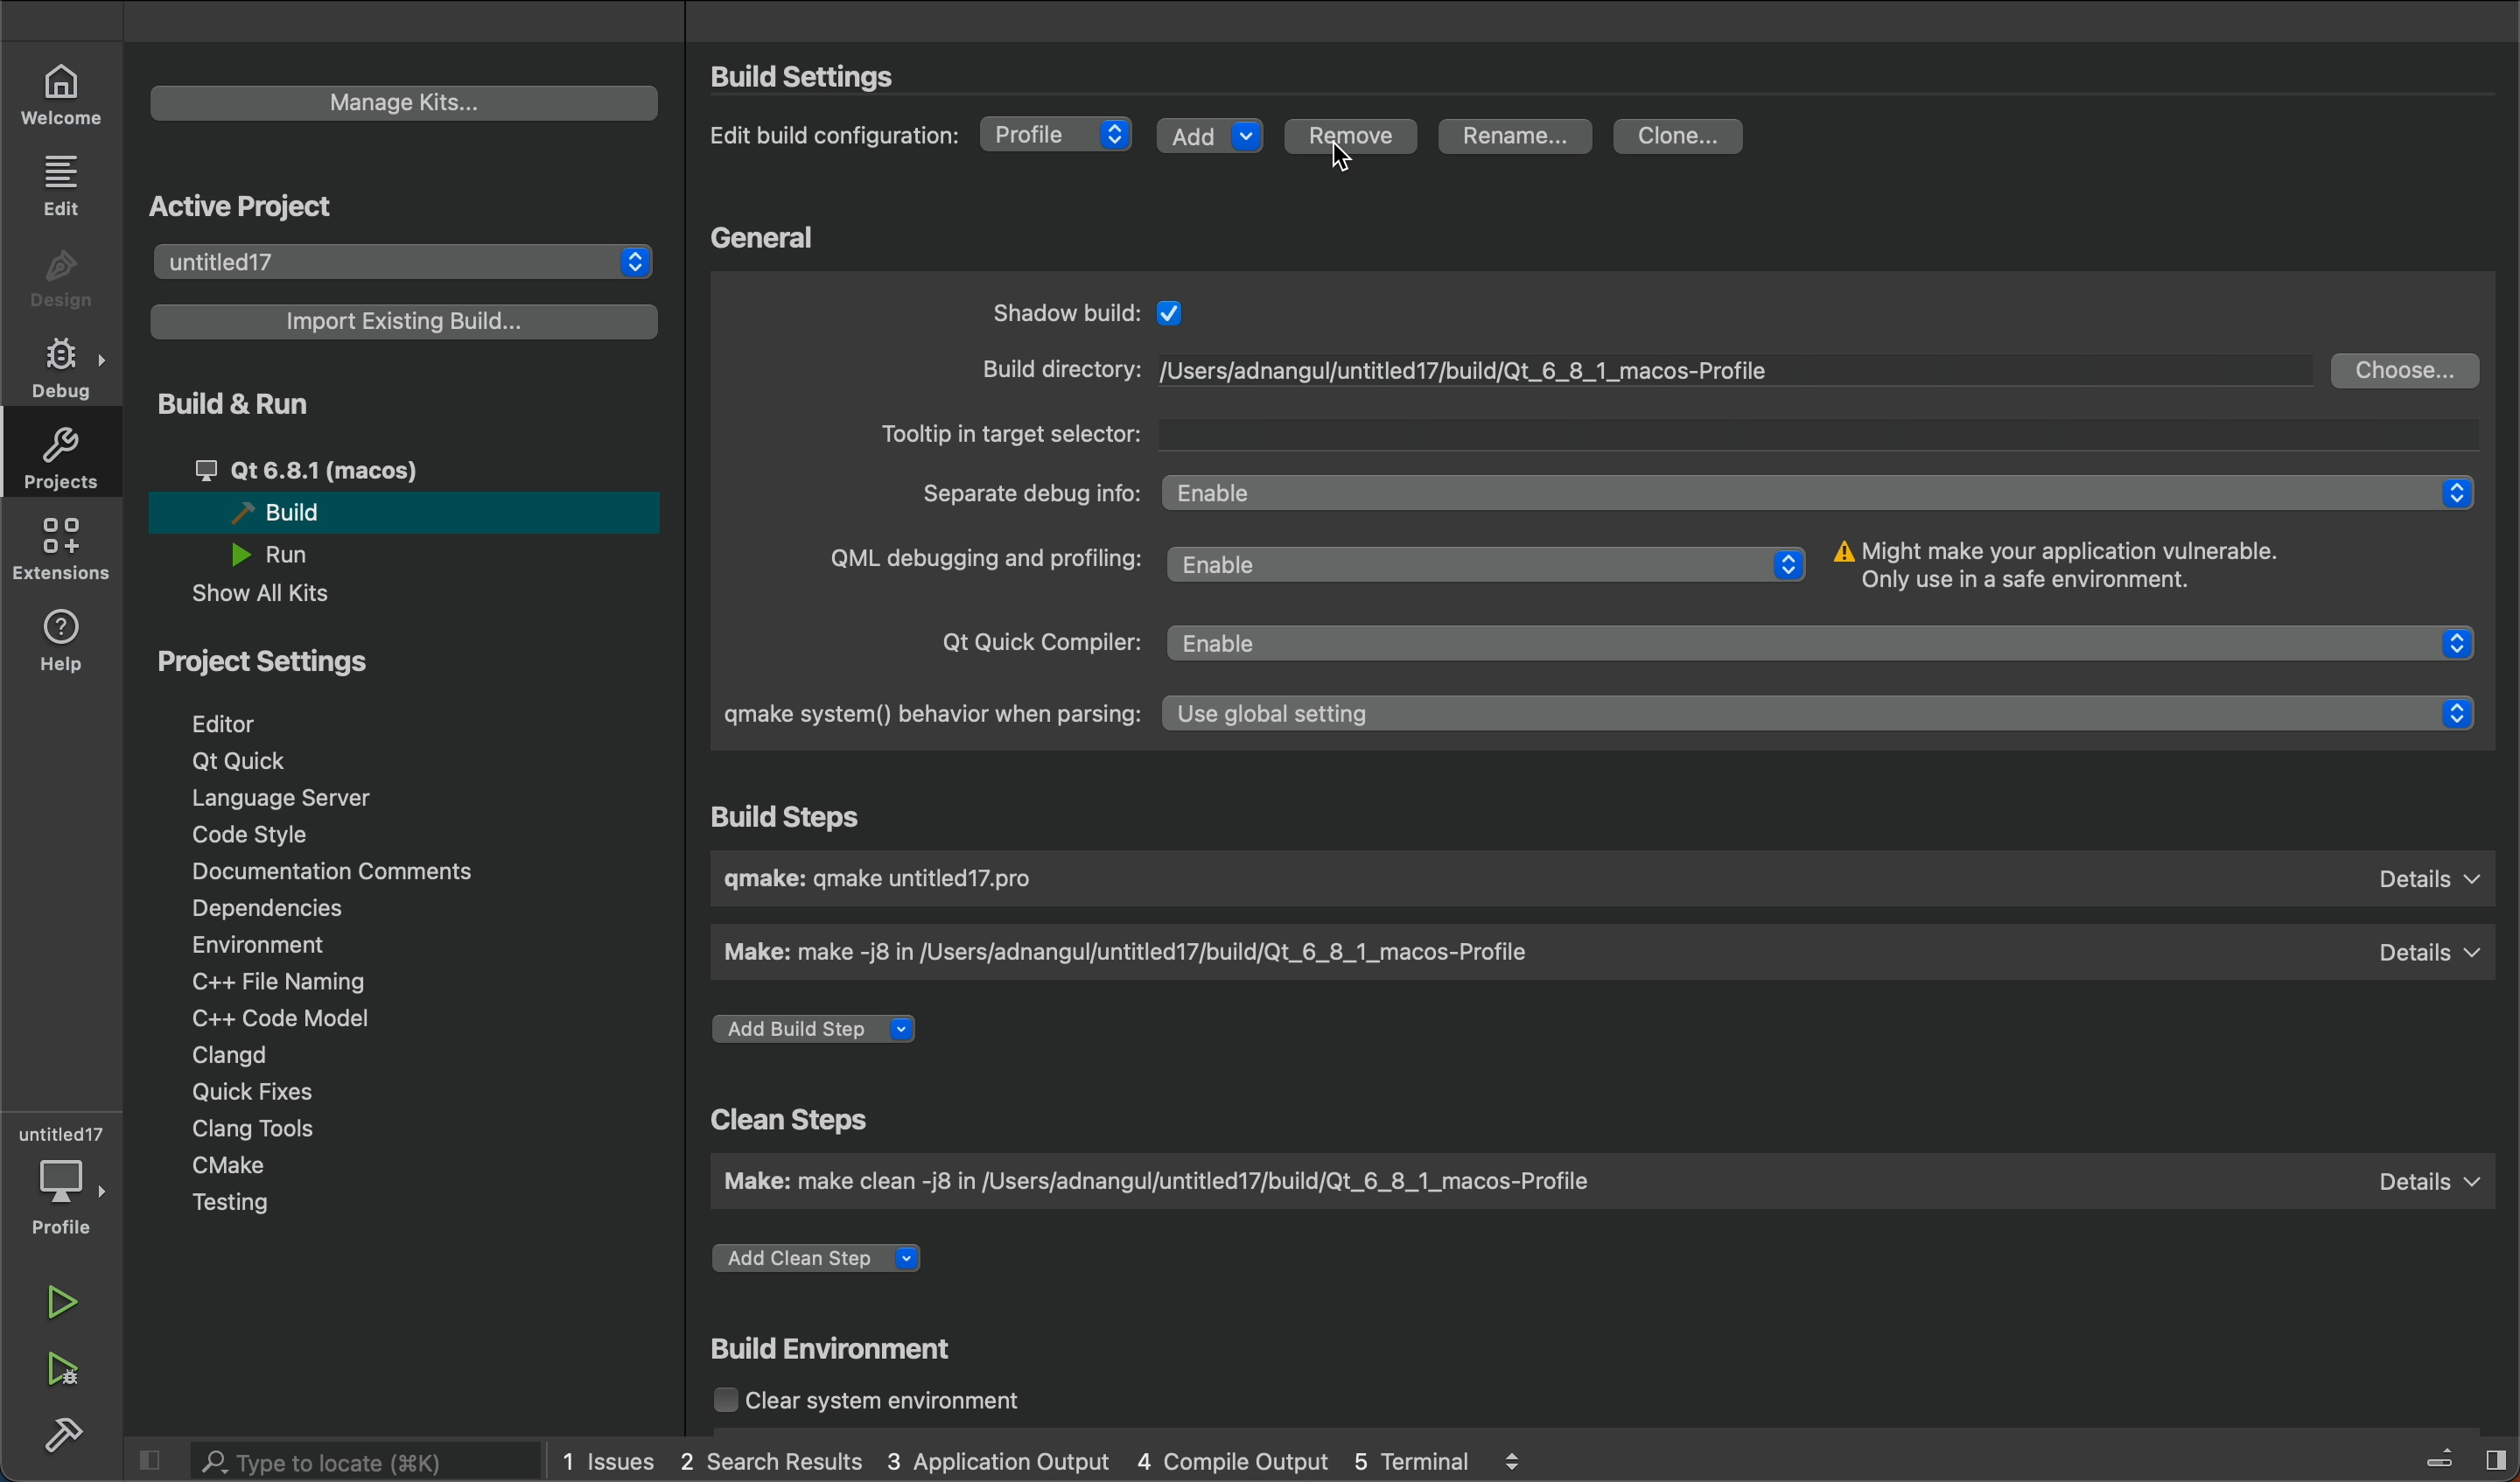  What do you see at coordinates (410, 263) in the screenshot?
I see `project list to select` at bounding box center [410, 263].